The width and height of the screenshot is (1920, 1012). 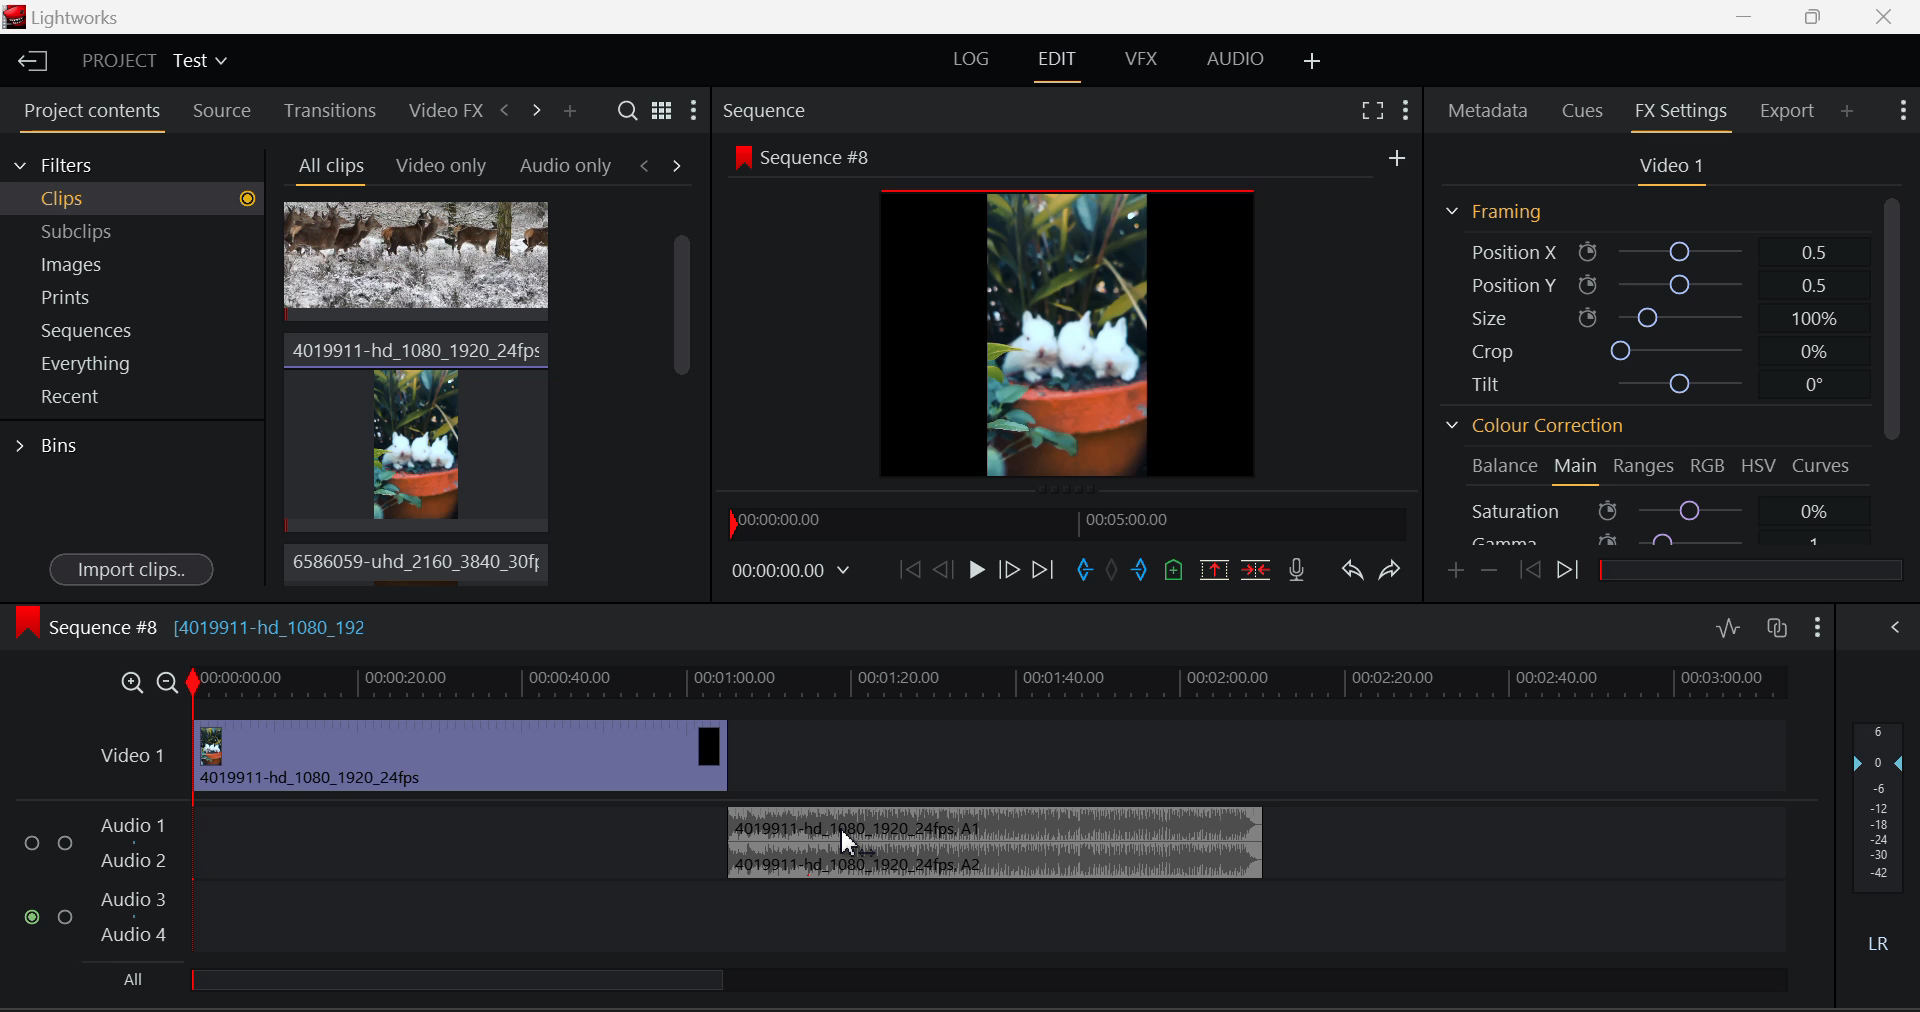 I want to click on Decibel Level, so click(x=1880, y=827).